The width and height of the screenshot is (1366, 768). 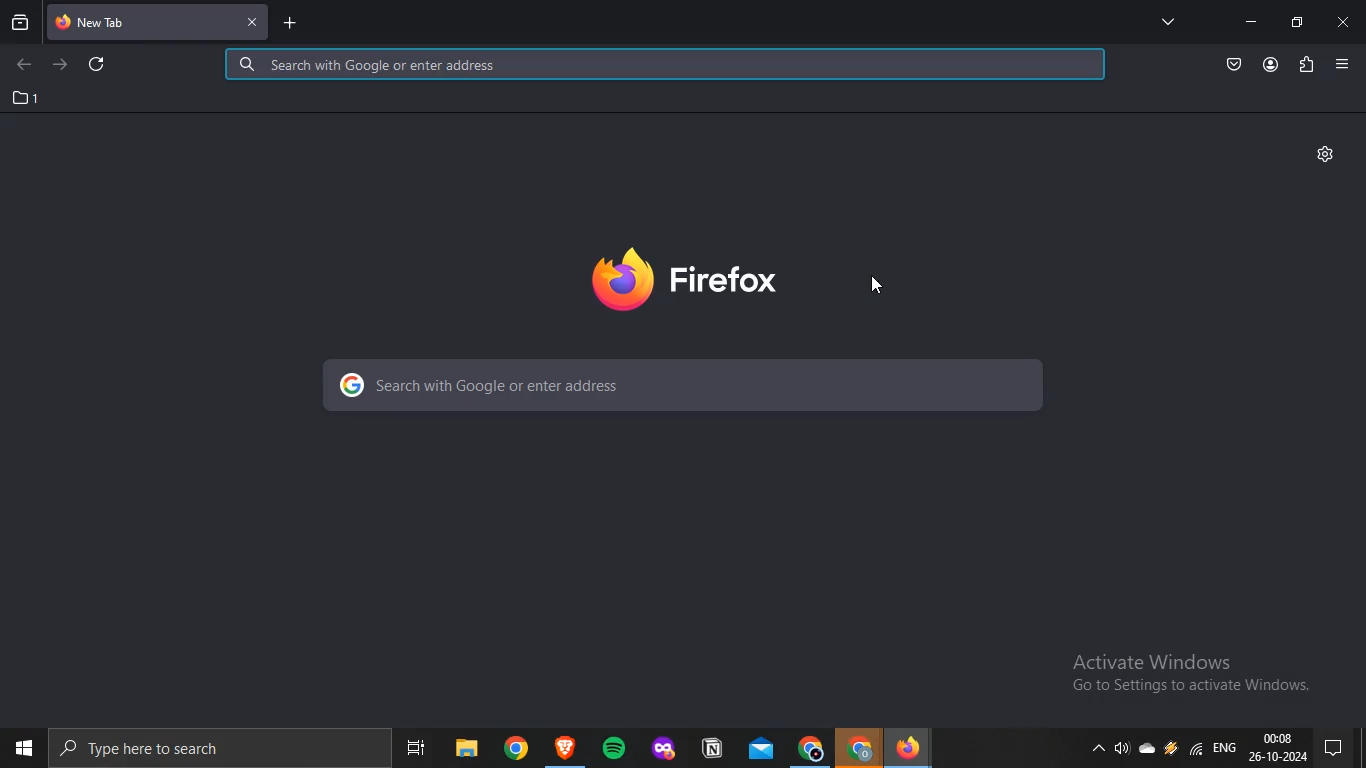 I want to click on close tab, so click(x=250, y=20).